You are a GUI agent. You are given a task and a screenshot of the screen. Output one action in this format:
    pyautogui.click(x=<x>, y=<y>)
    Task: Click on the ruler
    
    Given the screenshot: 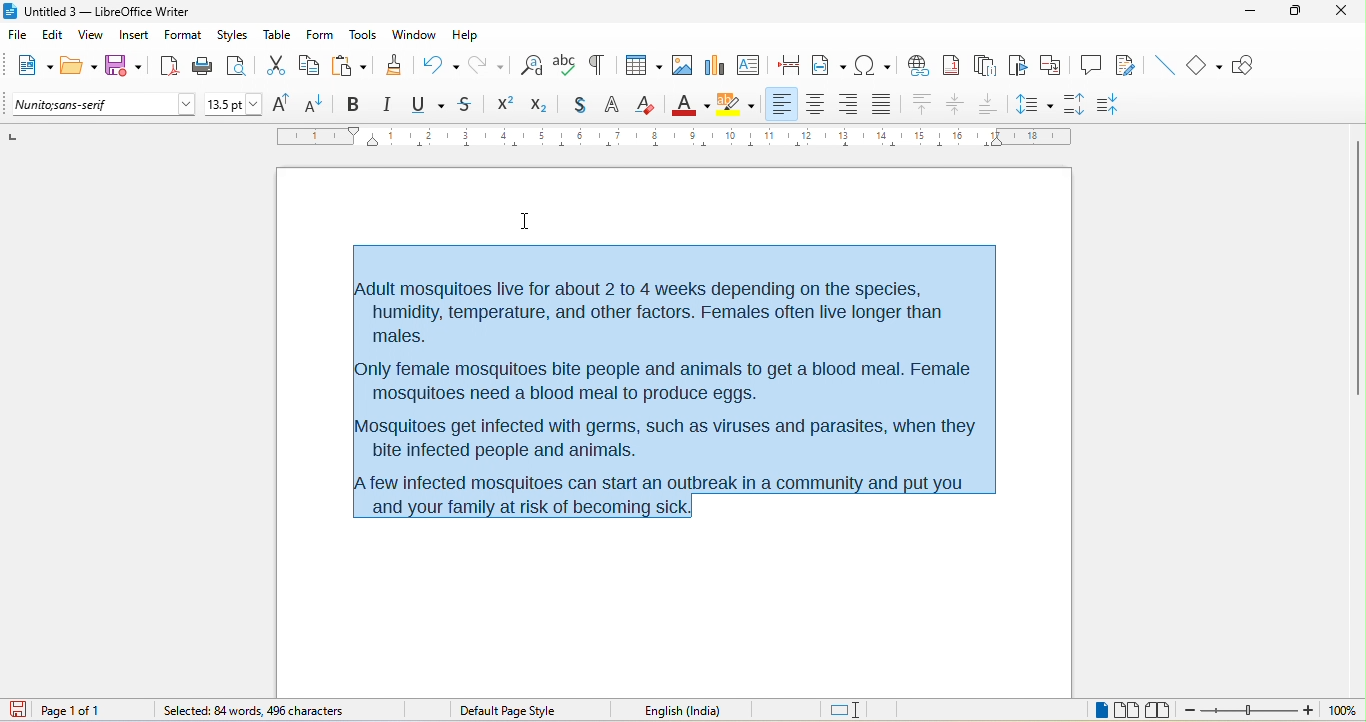 What is the action you would take?
    pyautogui.click(x=675, y=136)
    